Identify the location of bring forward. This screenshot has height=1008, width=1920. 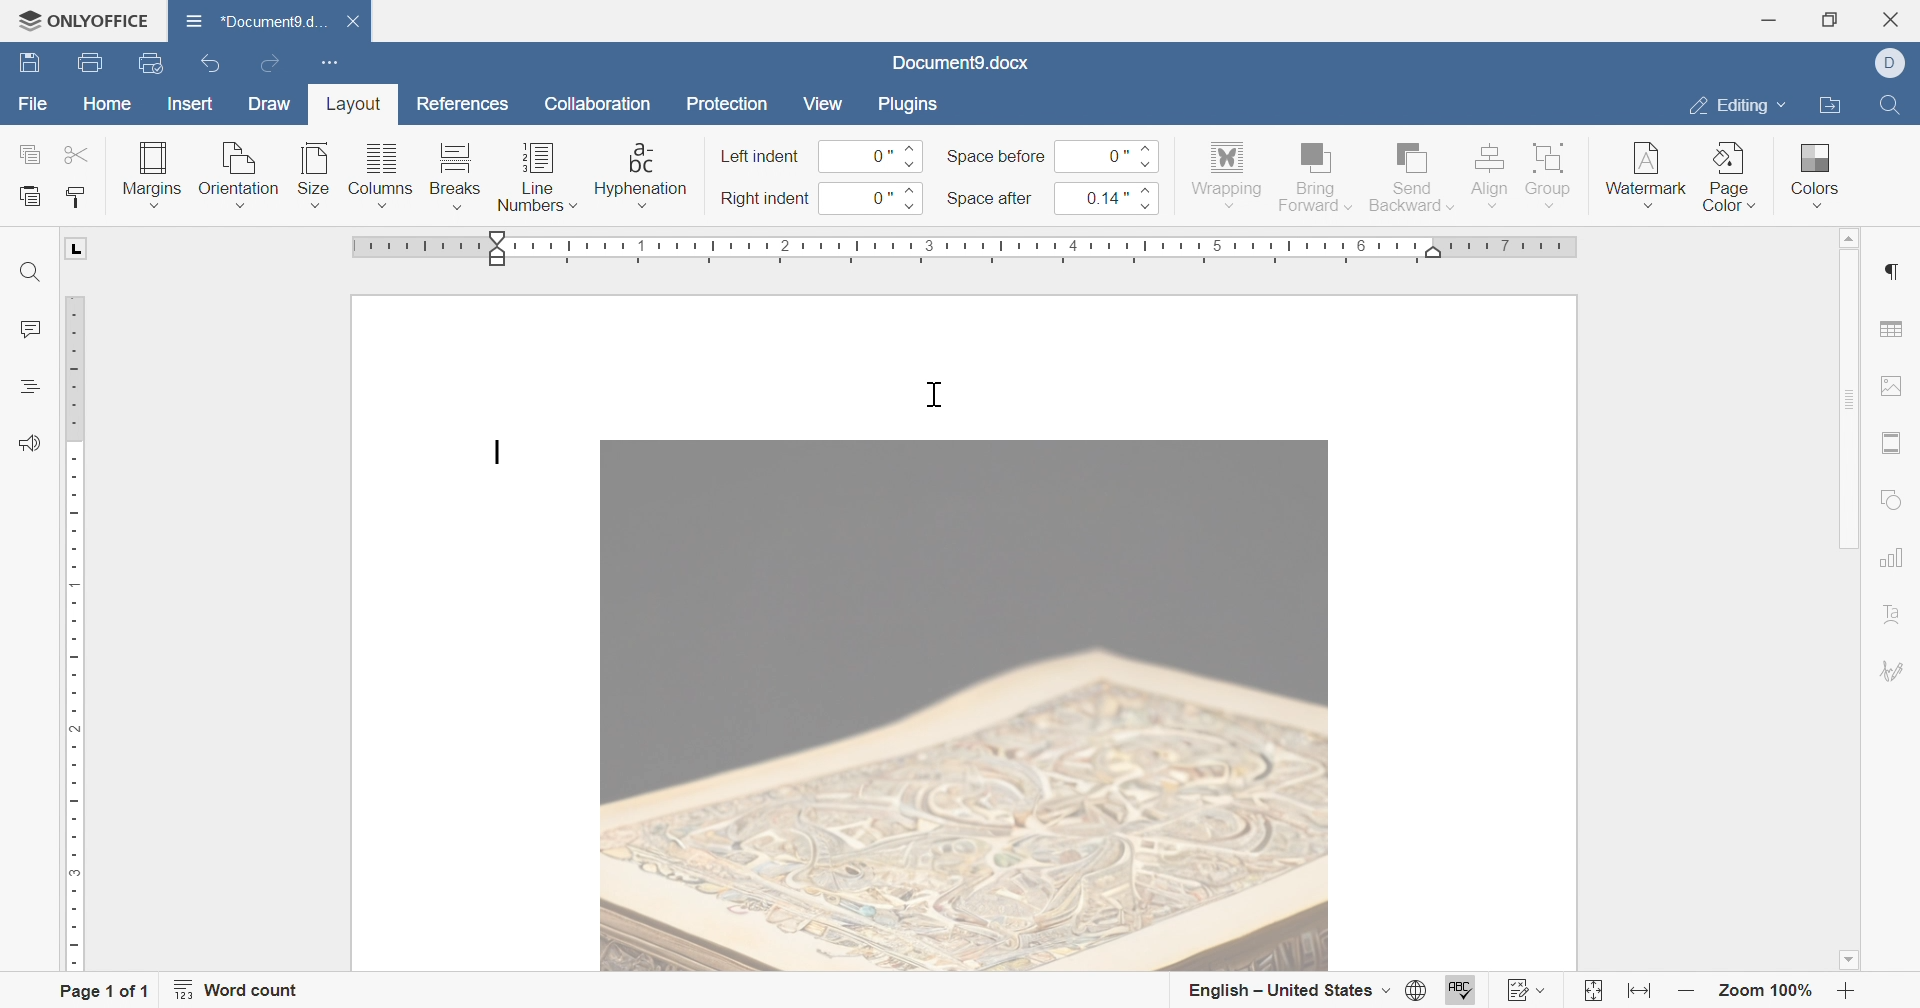
(1313, 174).